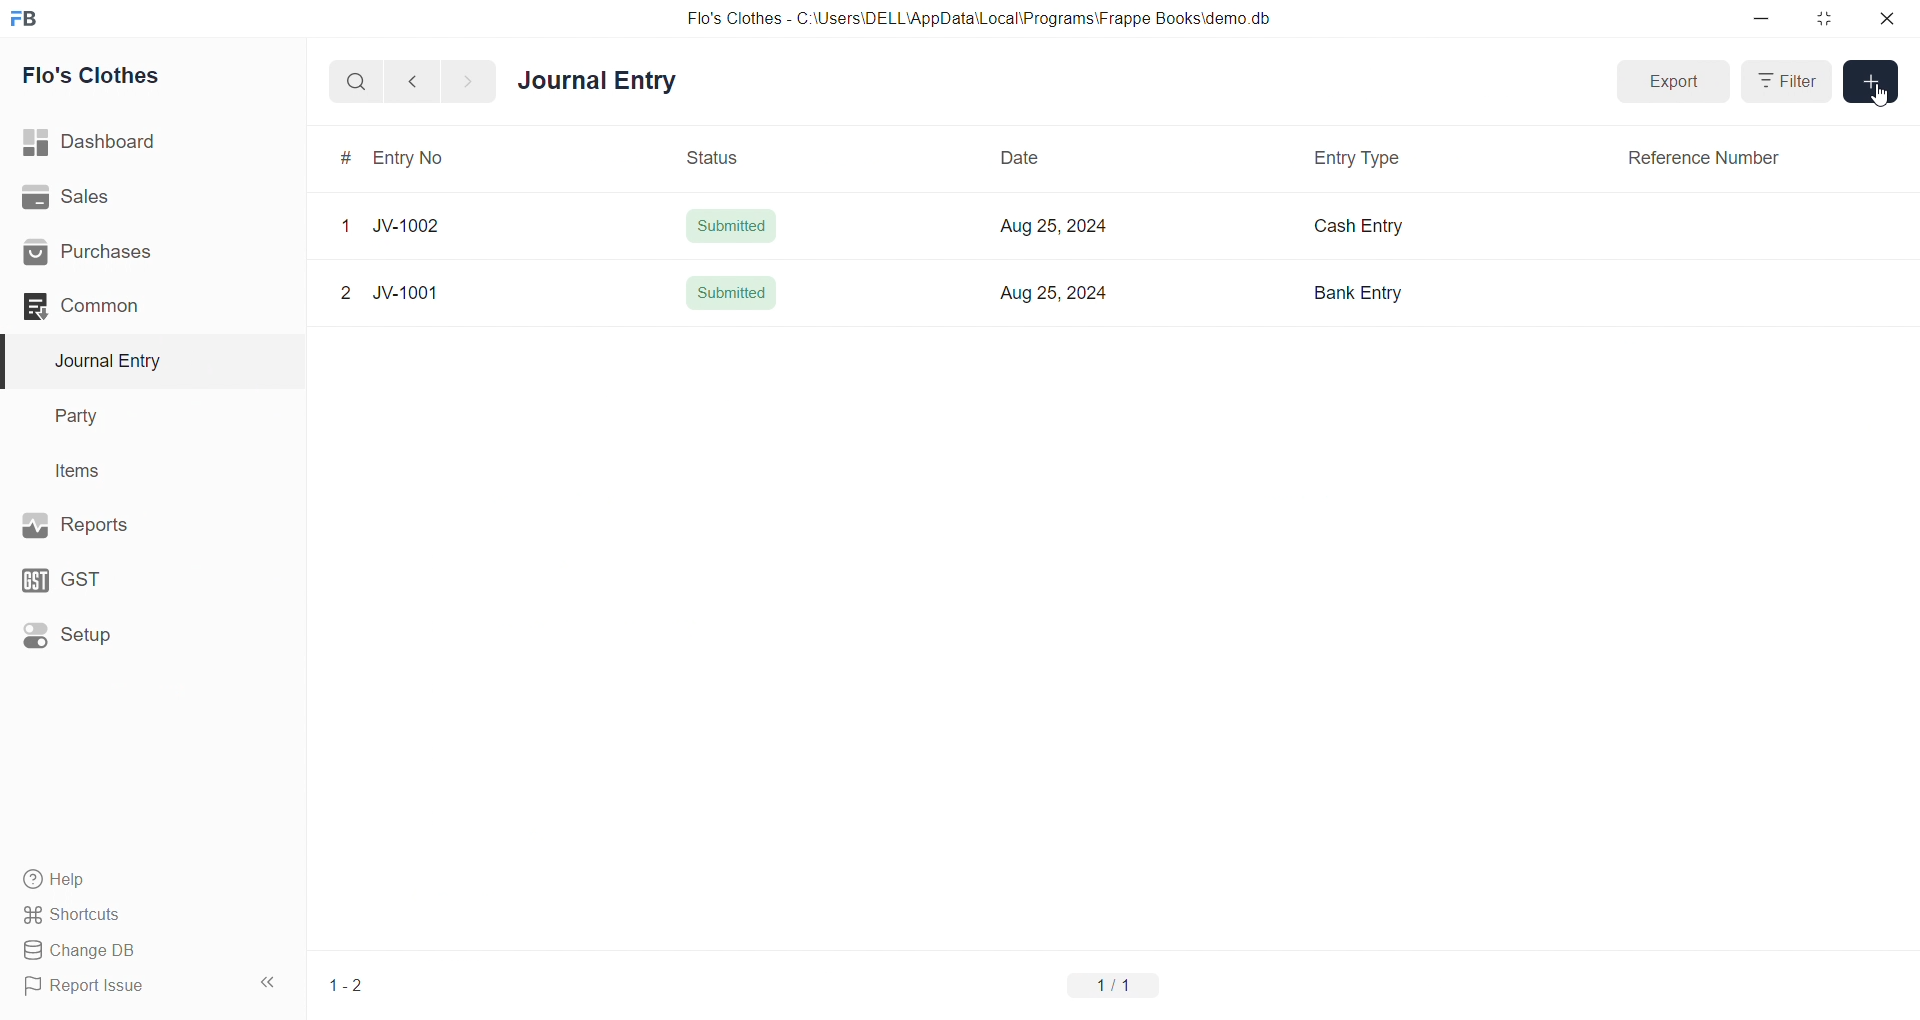 Image resolution: width=1920 pixels, height=1020 pixels. I want to click on Journal Entry, so click(604, 82).